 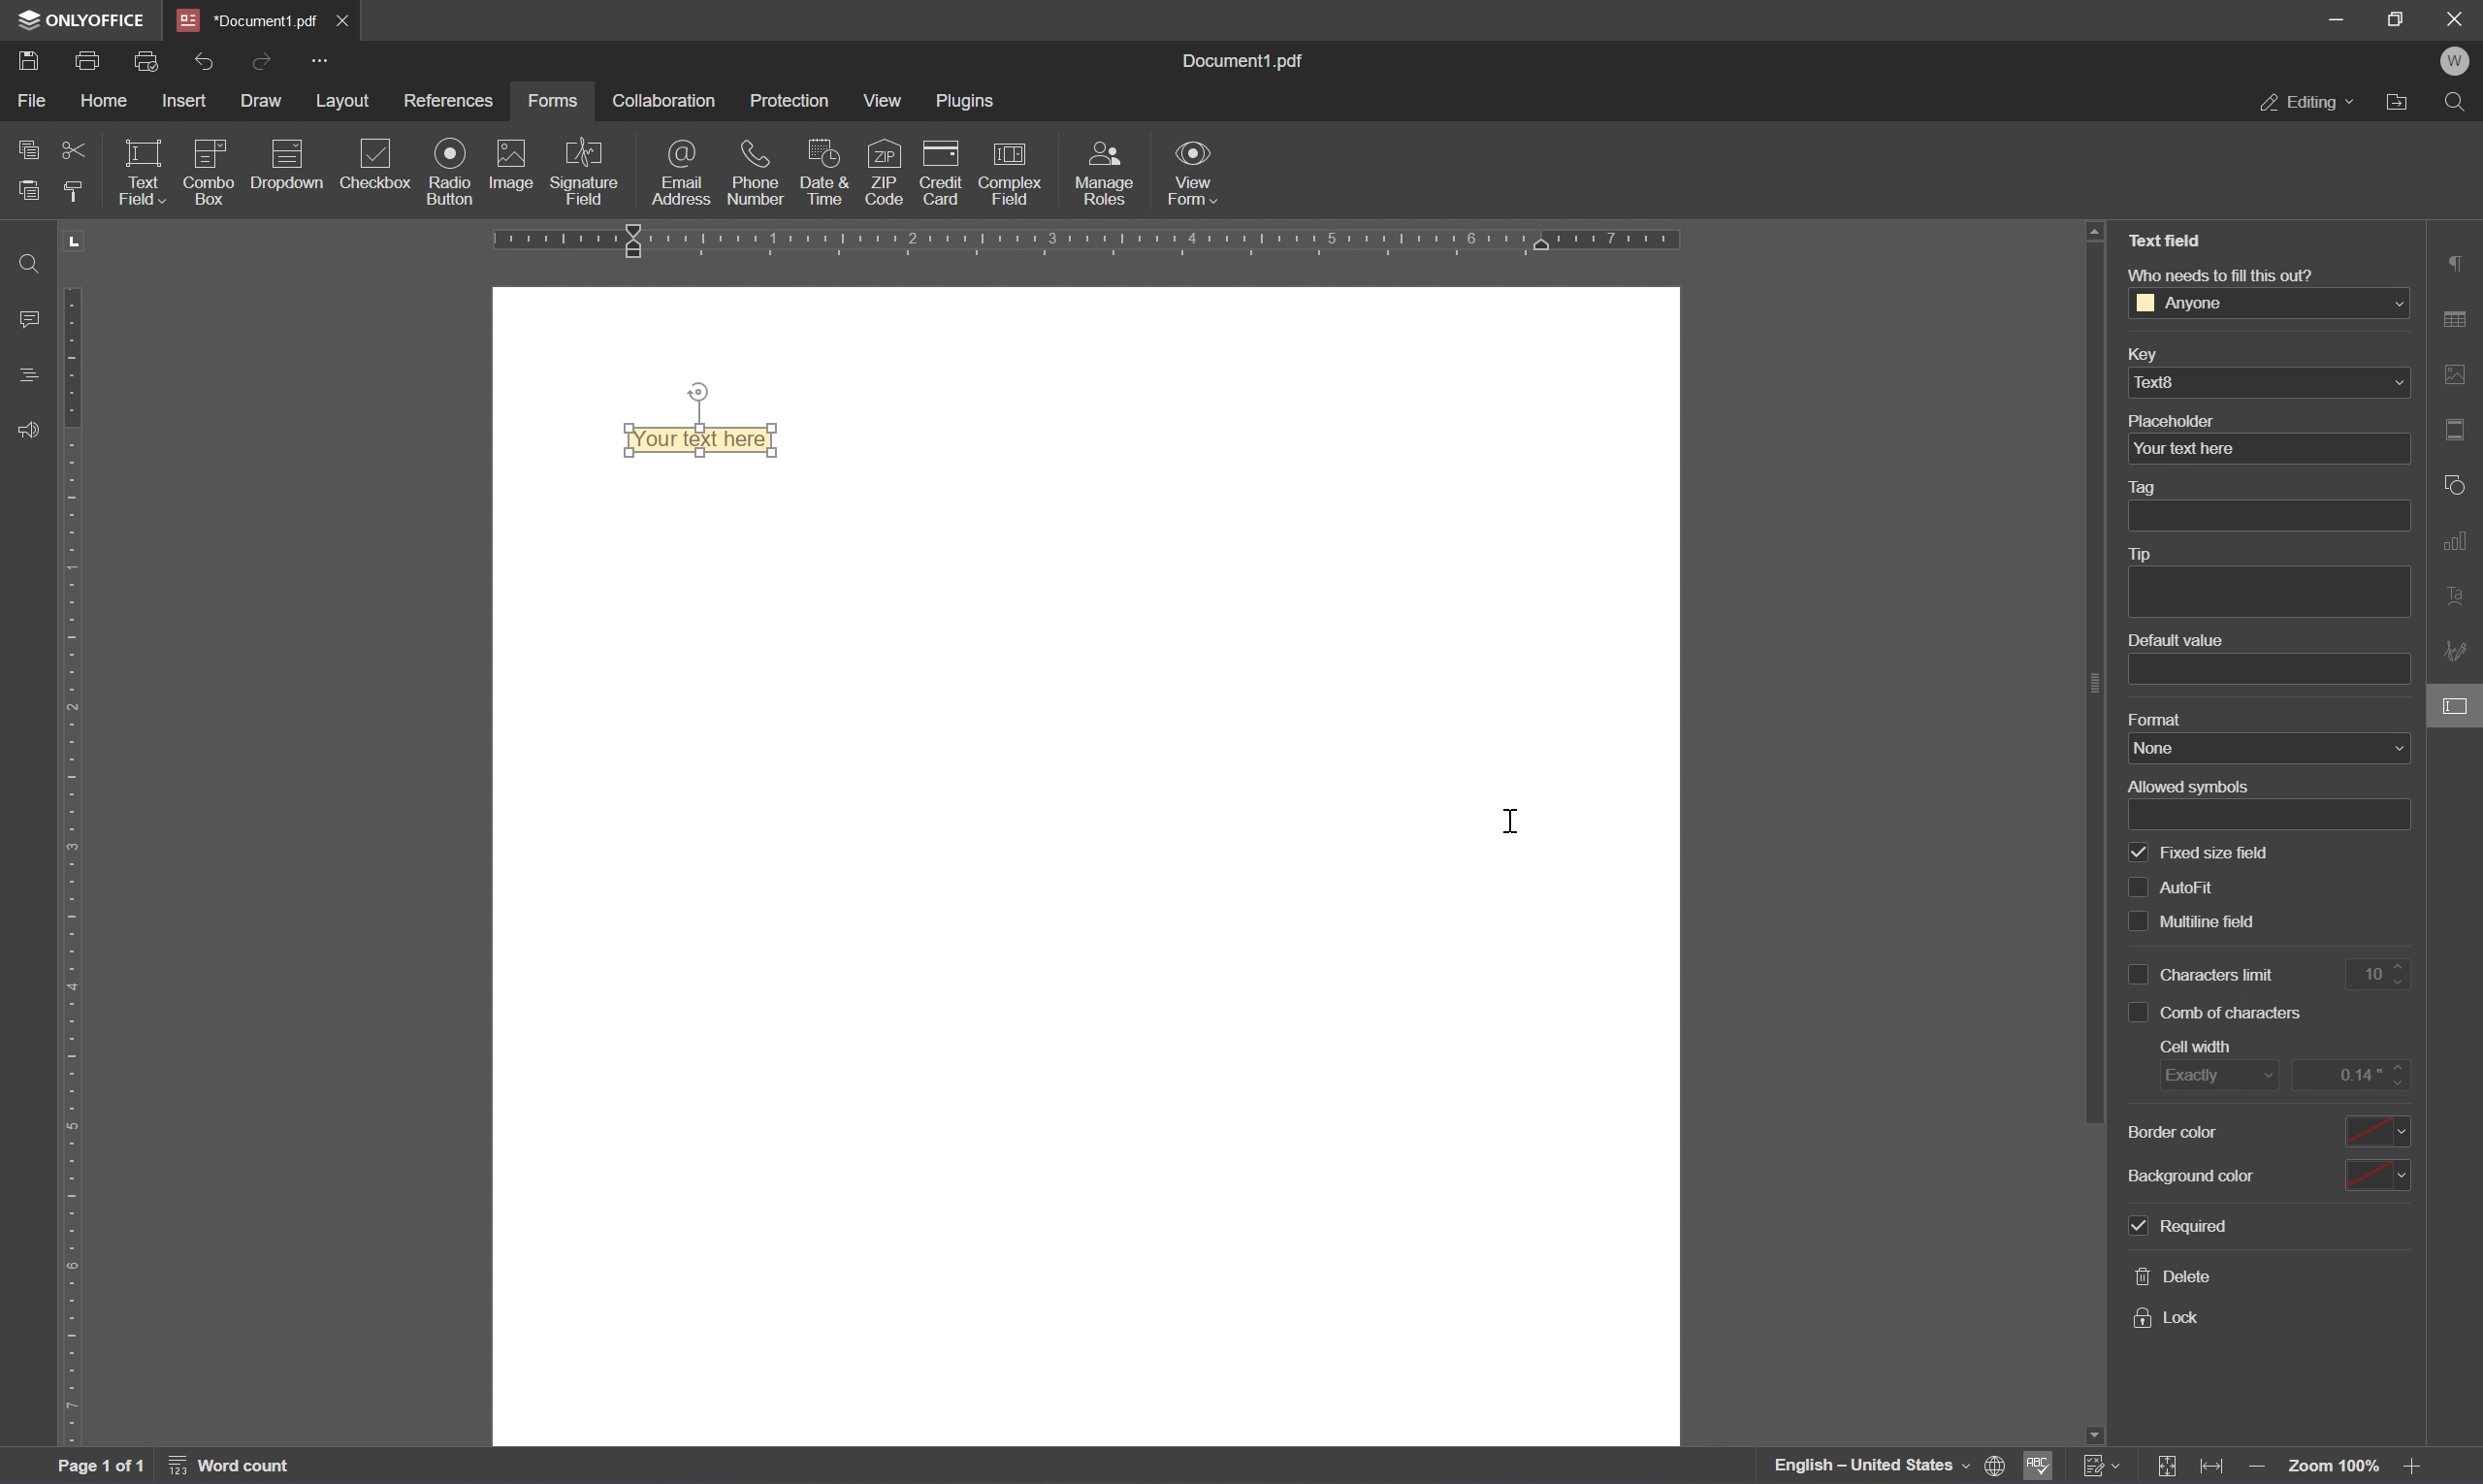 What do you see at coordinates (2266, 749) in the screenshot?
I see `none` at bounding box center [2266, 749].